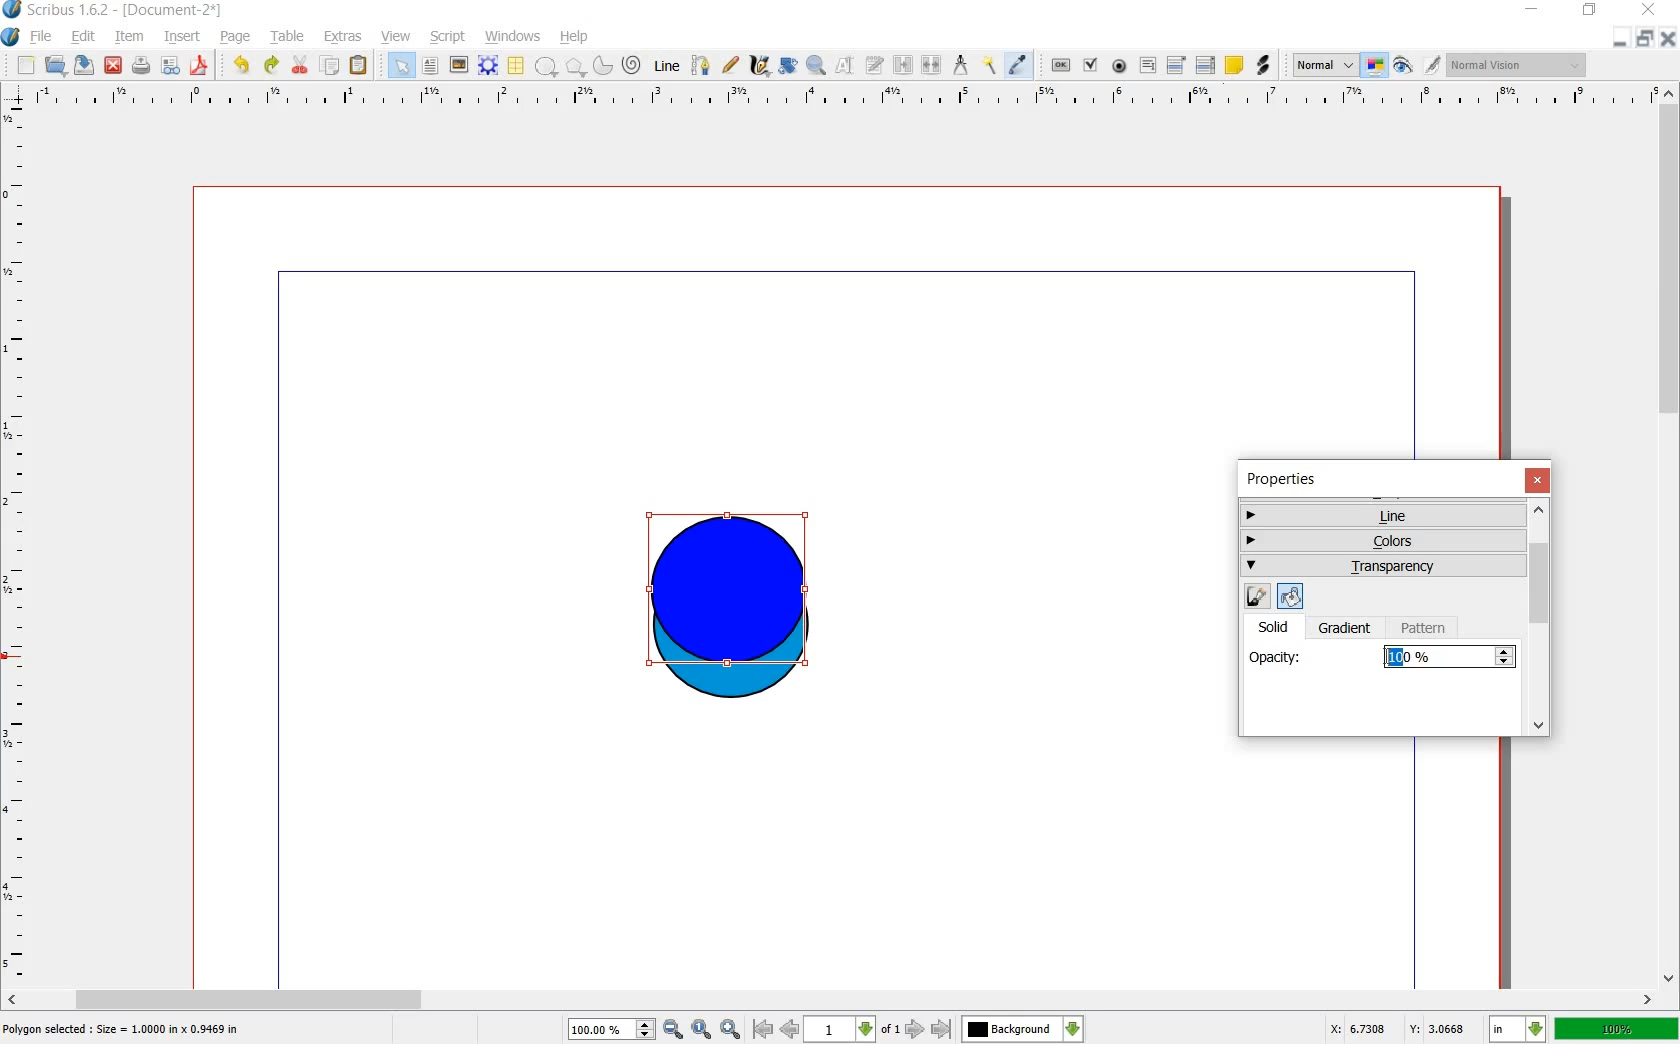 The image size is (1680, 1044). Describe the element at coordinates (729, 594) in the screenshot. I see `shape selected` at that location.